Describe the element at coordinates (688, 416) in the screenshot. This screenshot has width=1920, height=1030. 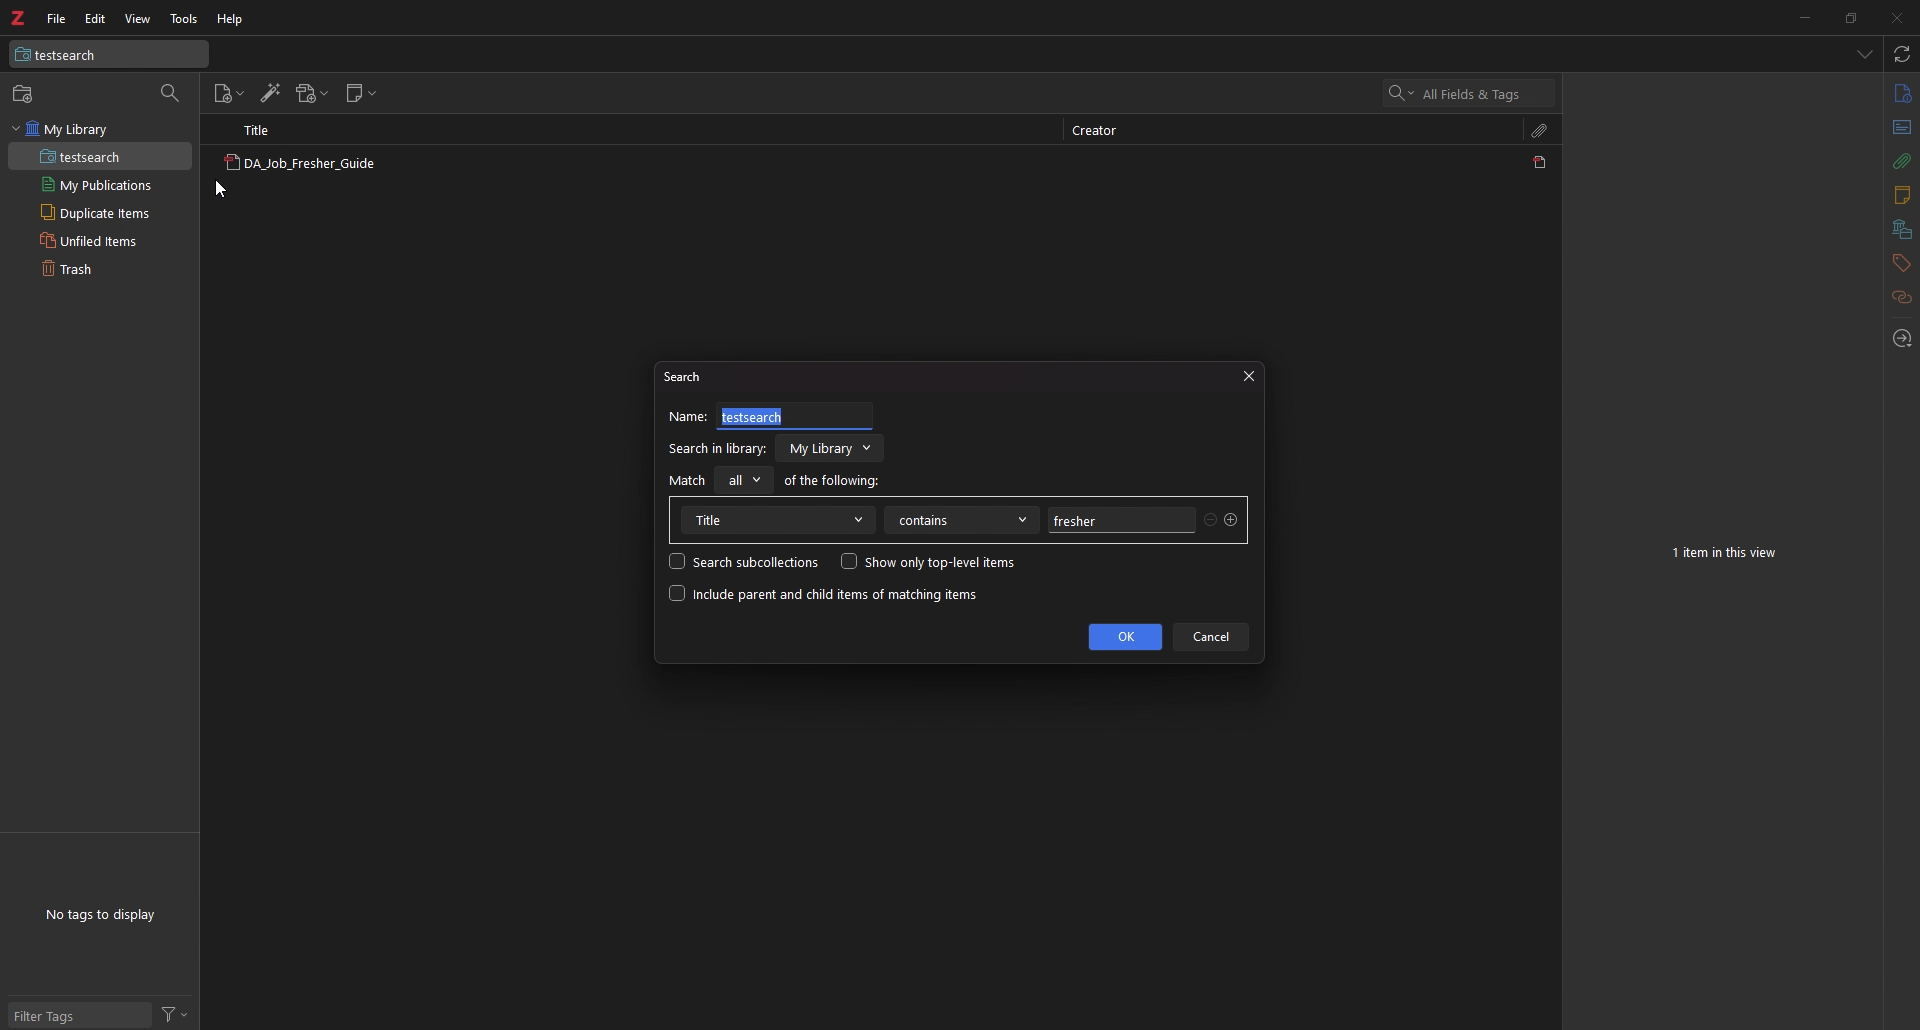
I see `name` at that location.